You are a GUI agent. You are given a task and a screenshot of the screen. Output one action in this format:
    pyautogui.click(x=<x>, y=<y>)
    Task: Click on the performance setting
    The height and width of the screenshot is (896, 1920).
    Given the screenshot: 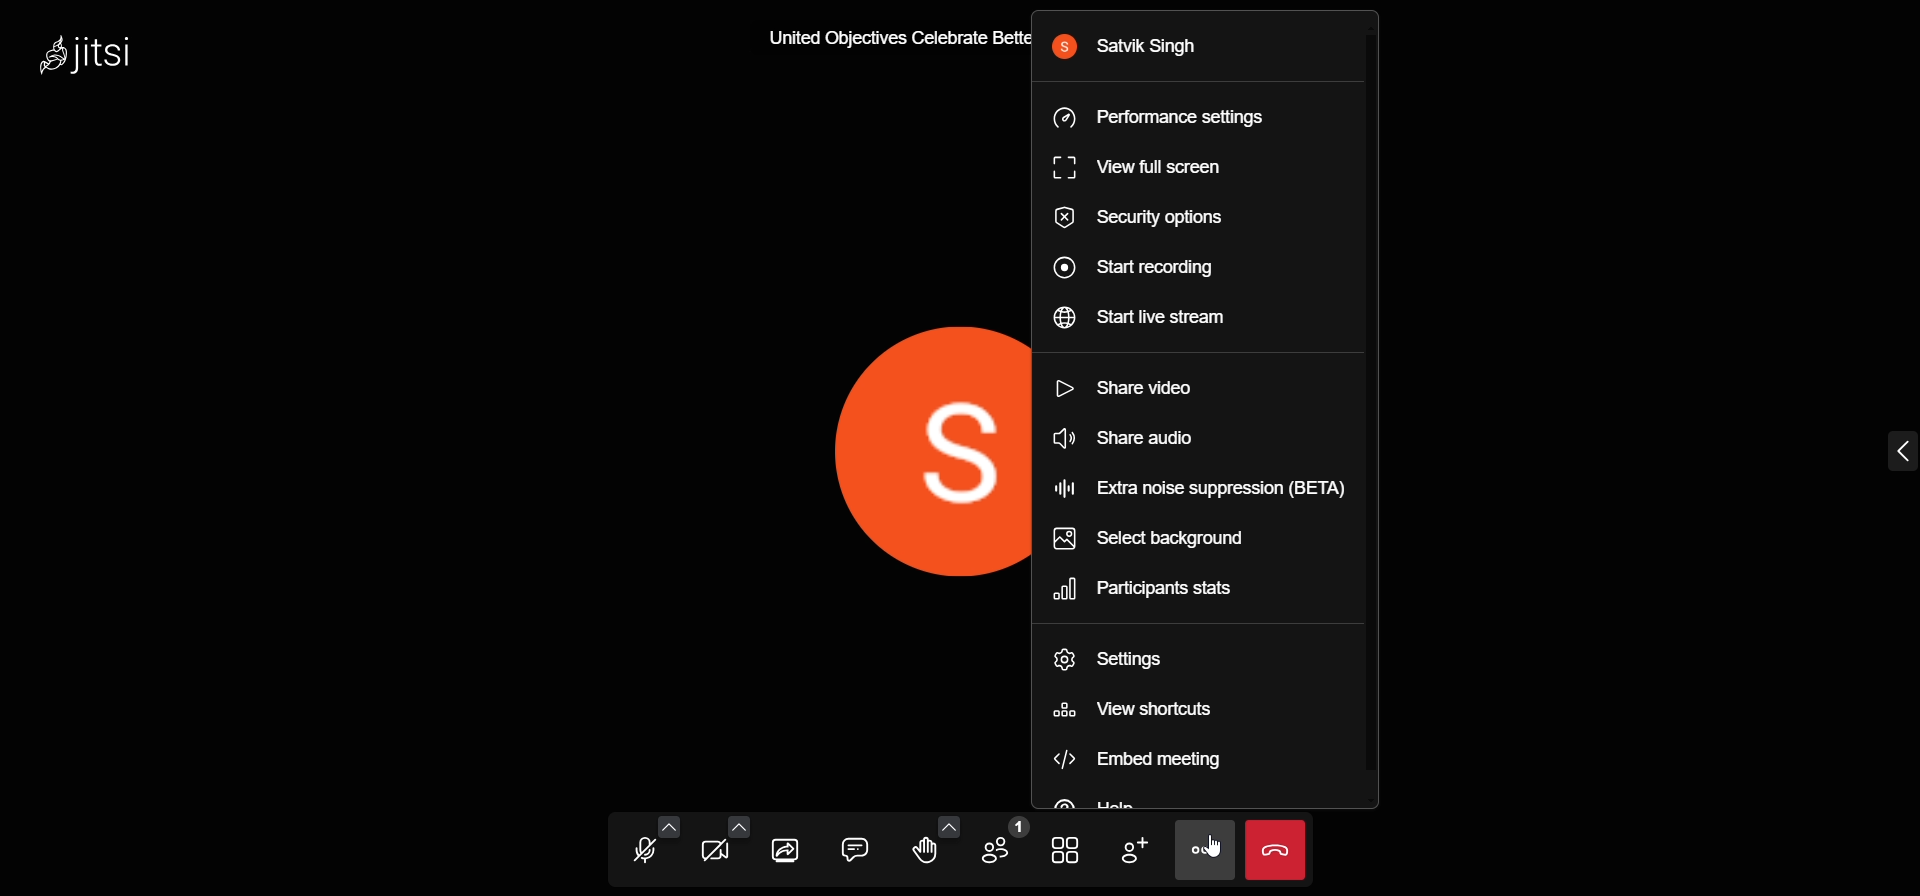 What is the action you would take?
    pyautogui.click(x=1157, y=118)
    